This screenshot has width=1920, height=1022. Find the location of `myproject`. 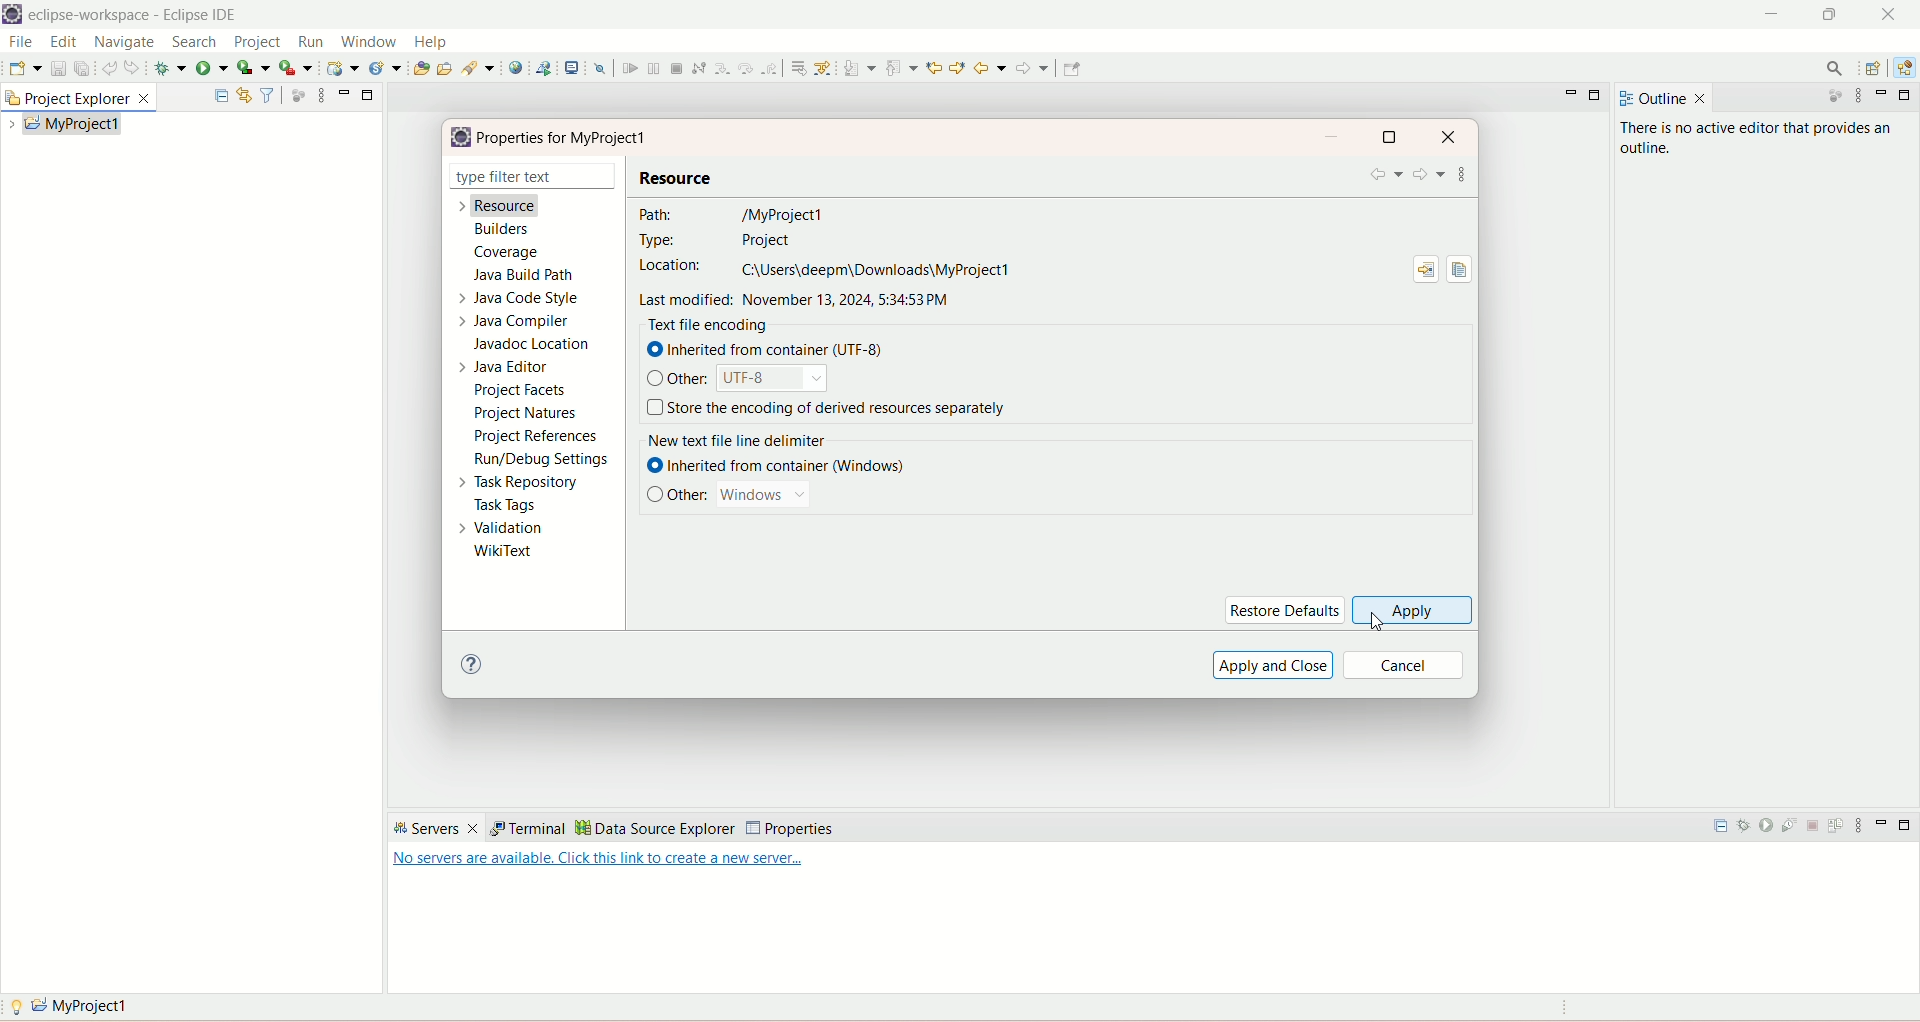

myproject is located at coordinates (71, 1007).